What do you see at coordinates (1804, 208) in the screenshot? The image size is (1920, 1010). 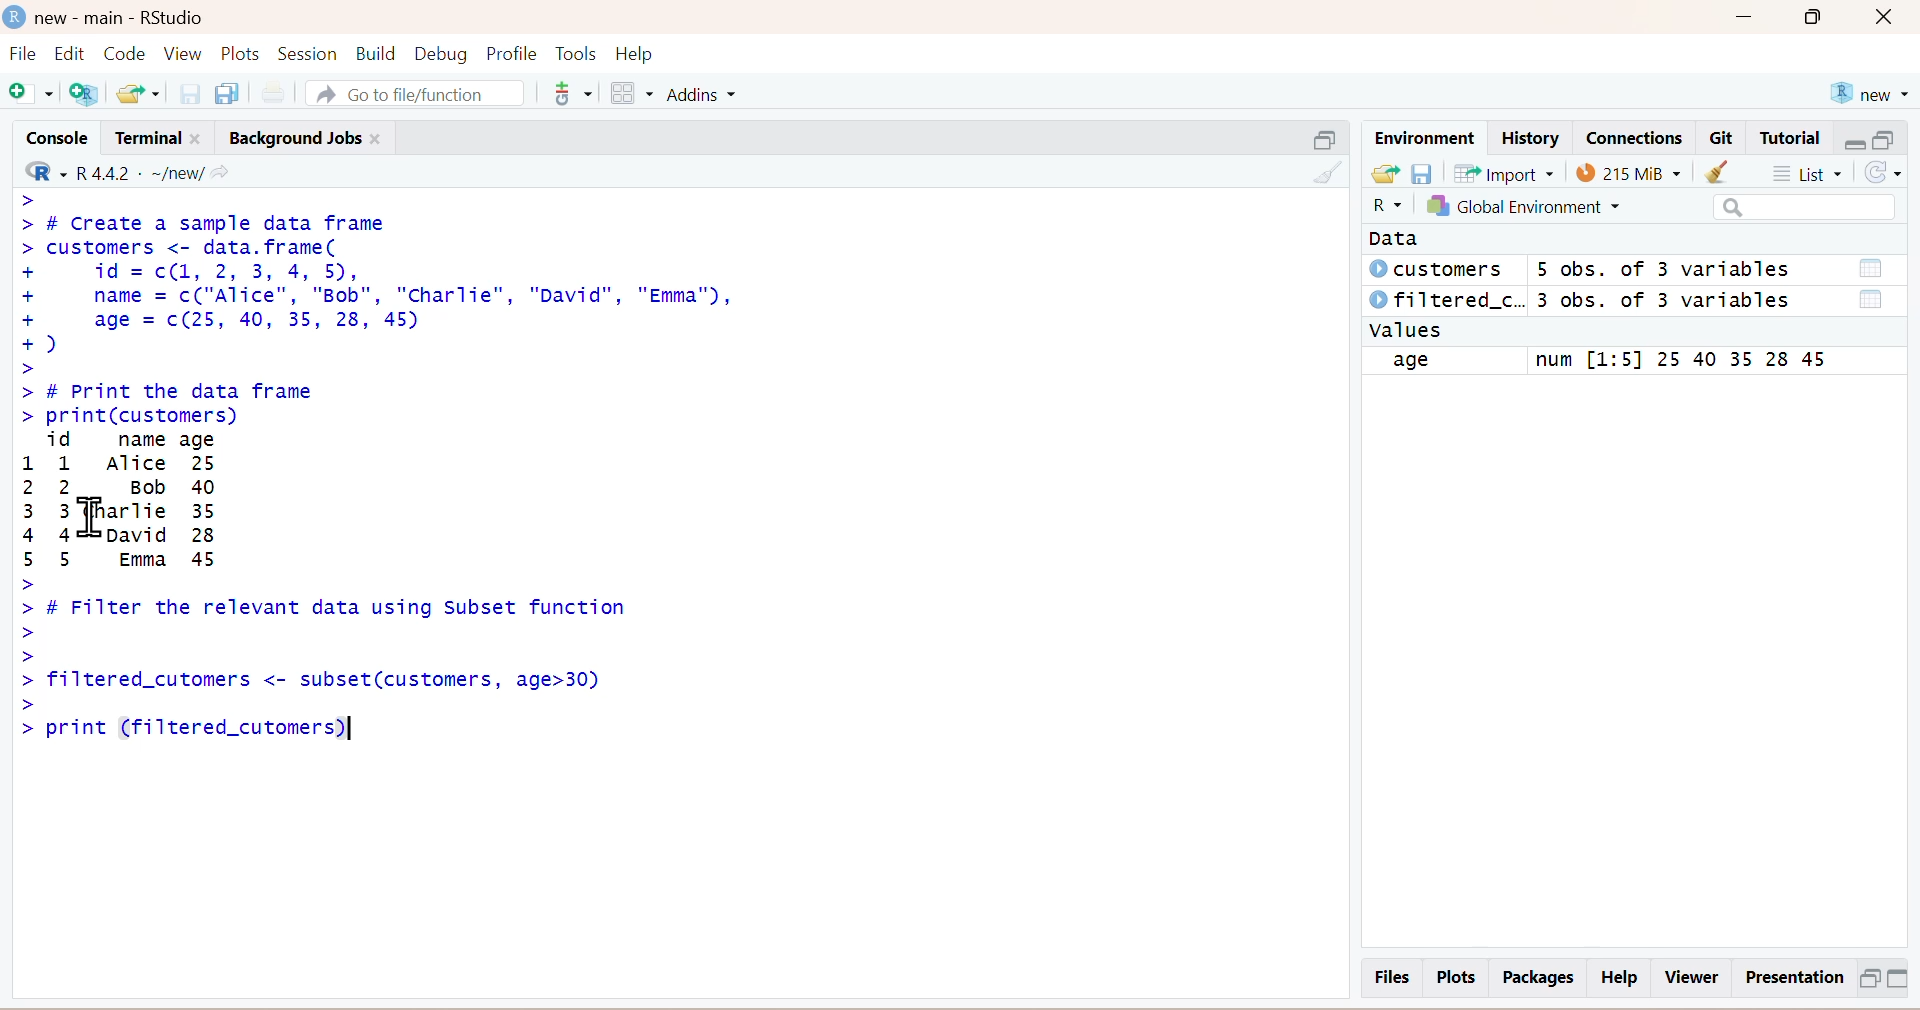 I see `Search bar` at bounding box center [1804, 208].